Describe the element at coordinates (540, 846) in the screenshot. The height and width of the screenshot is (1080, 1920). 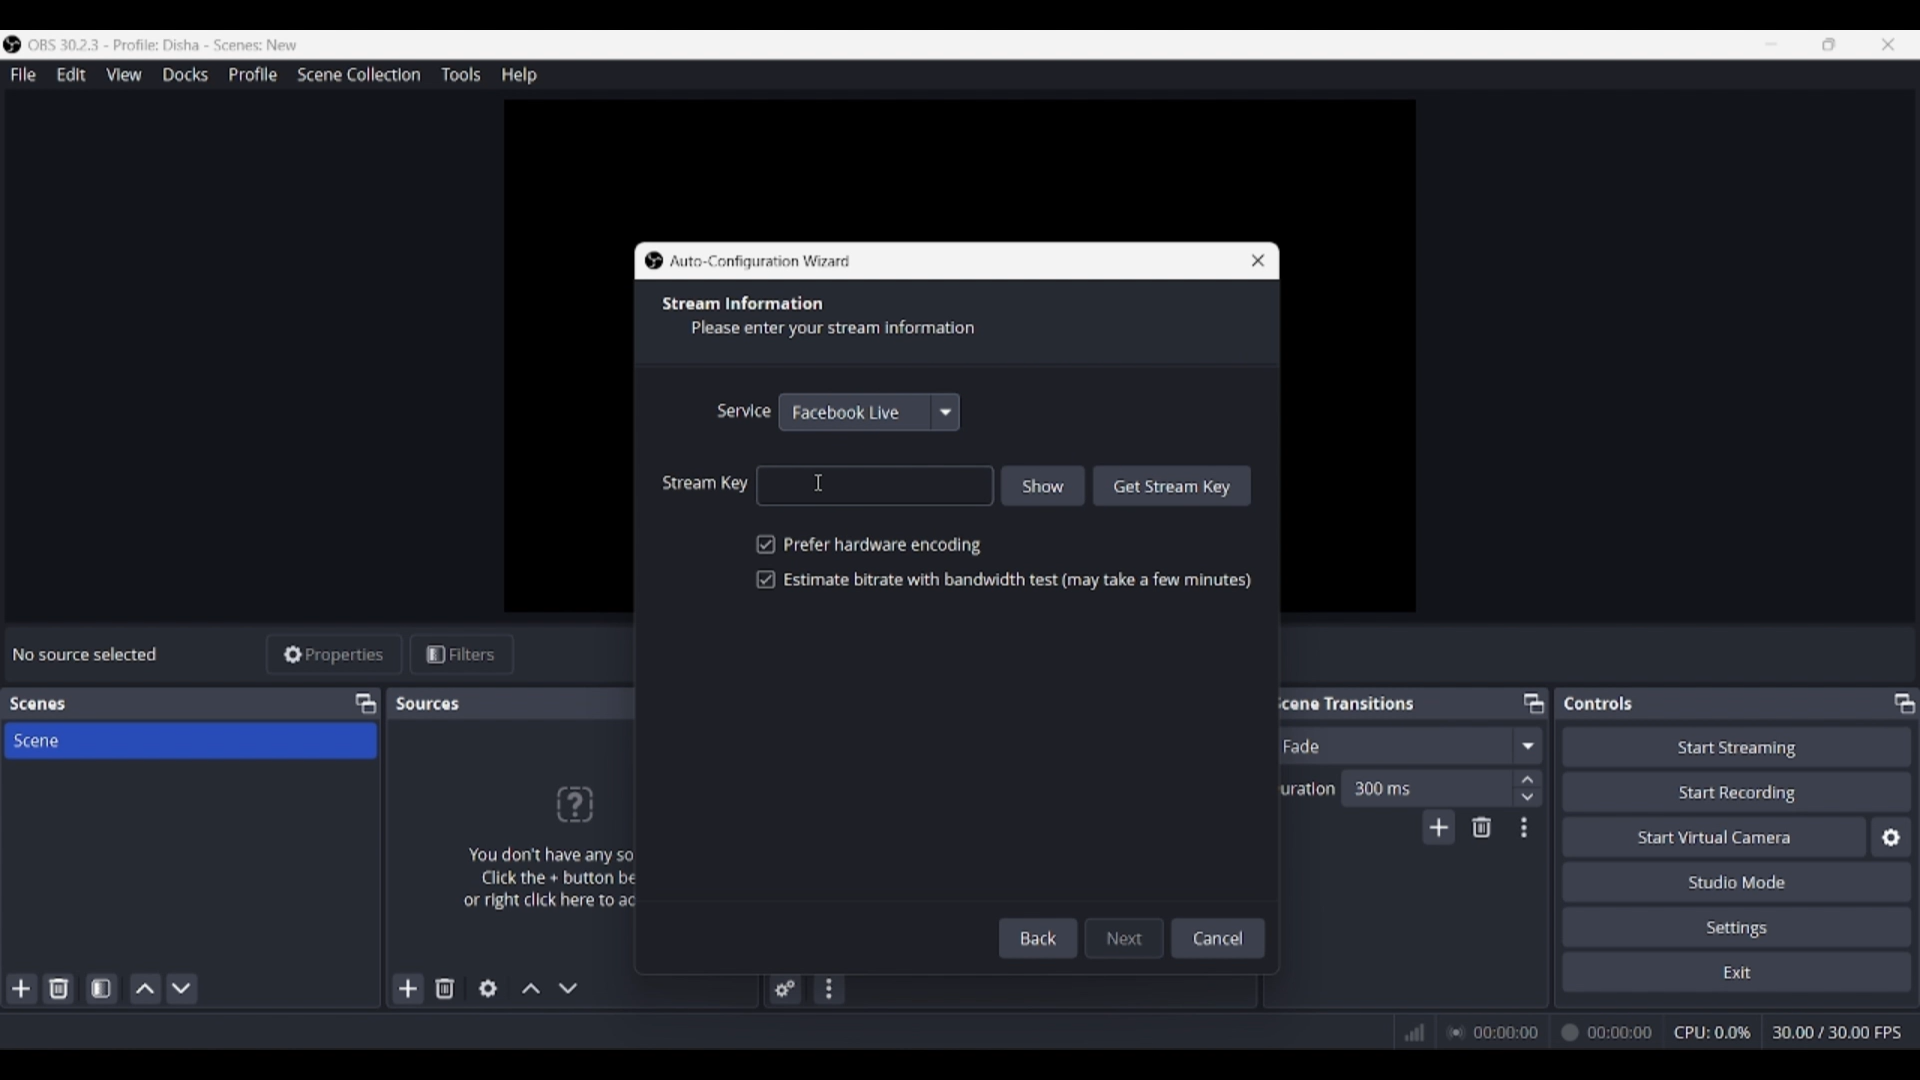
I see `Panel logo and text` at that location.